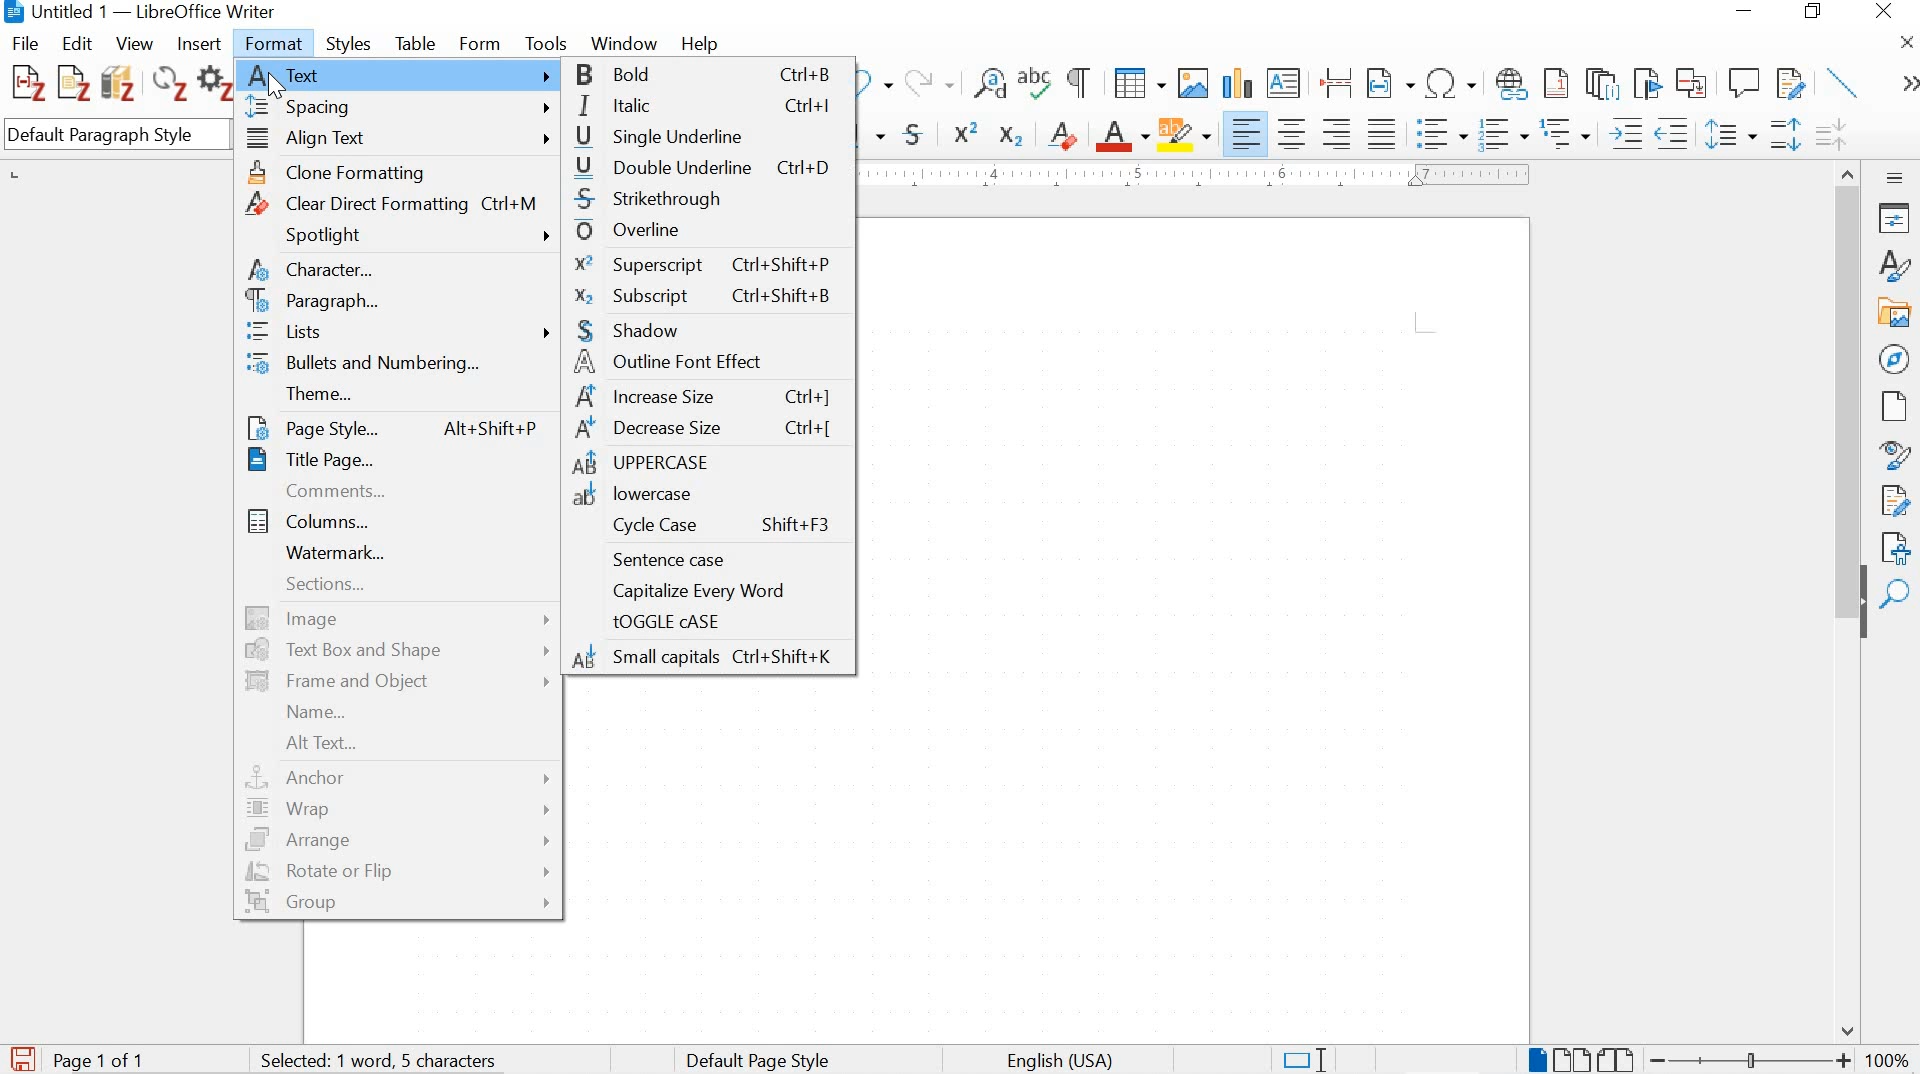 This screenshot has height=1074, width=1920. I want to click on single underline, so click(710, 136).